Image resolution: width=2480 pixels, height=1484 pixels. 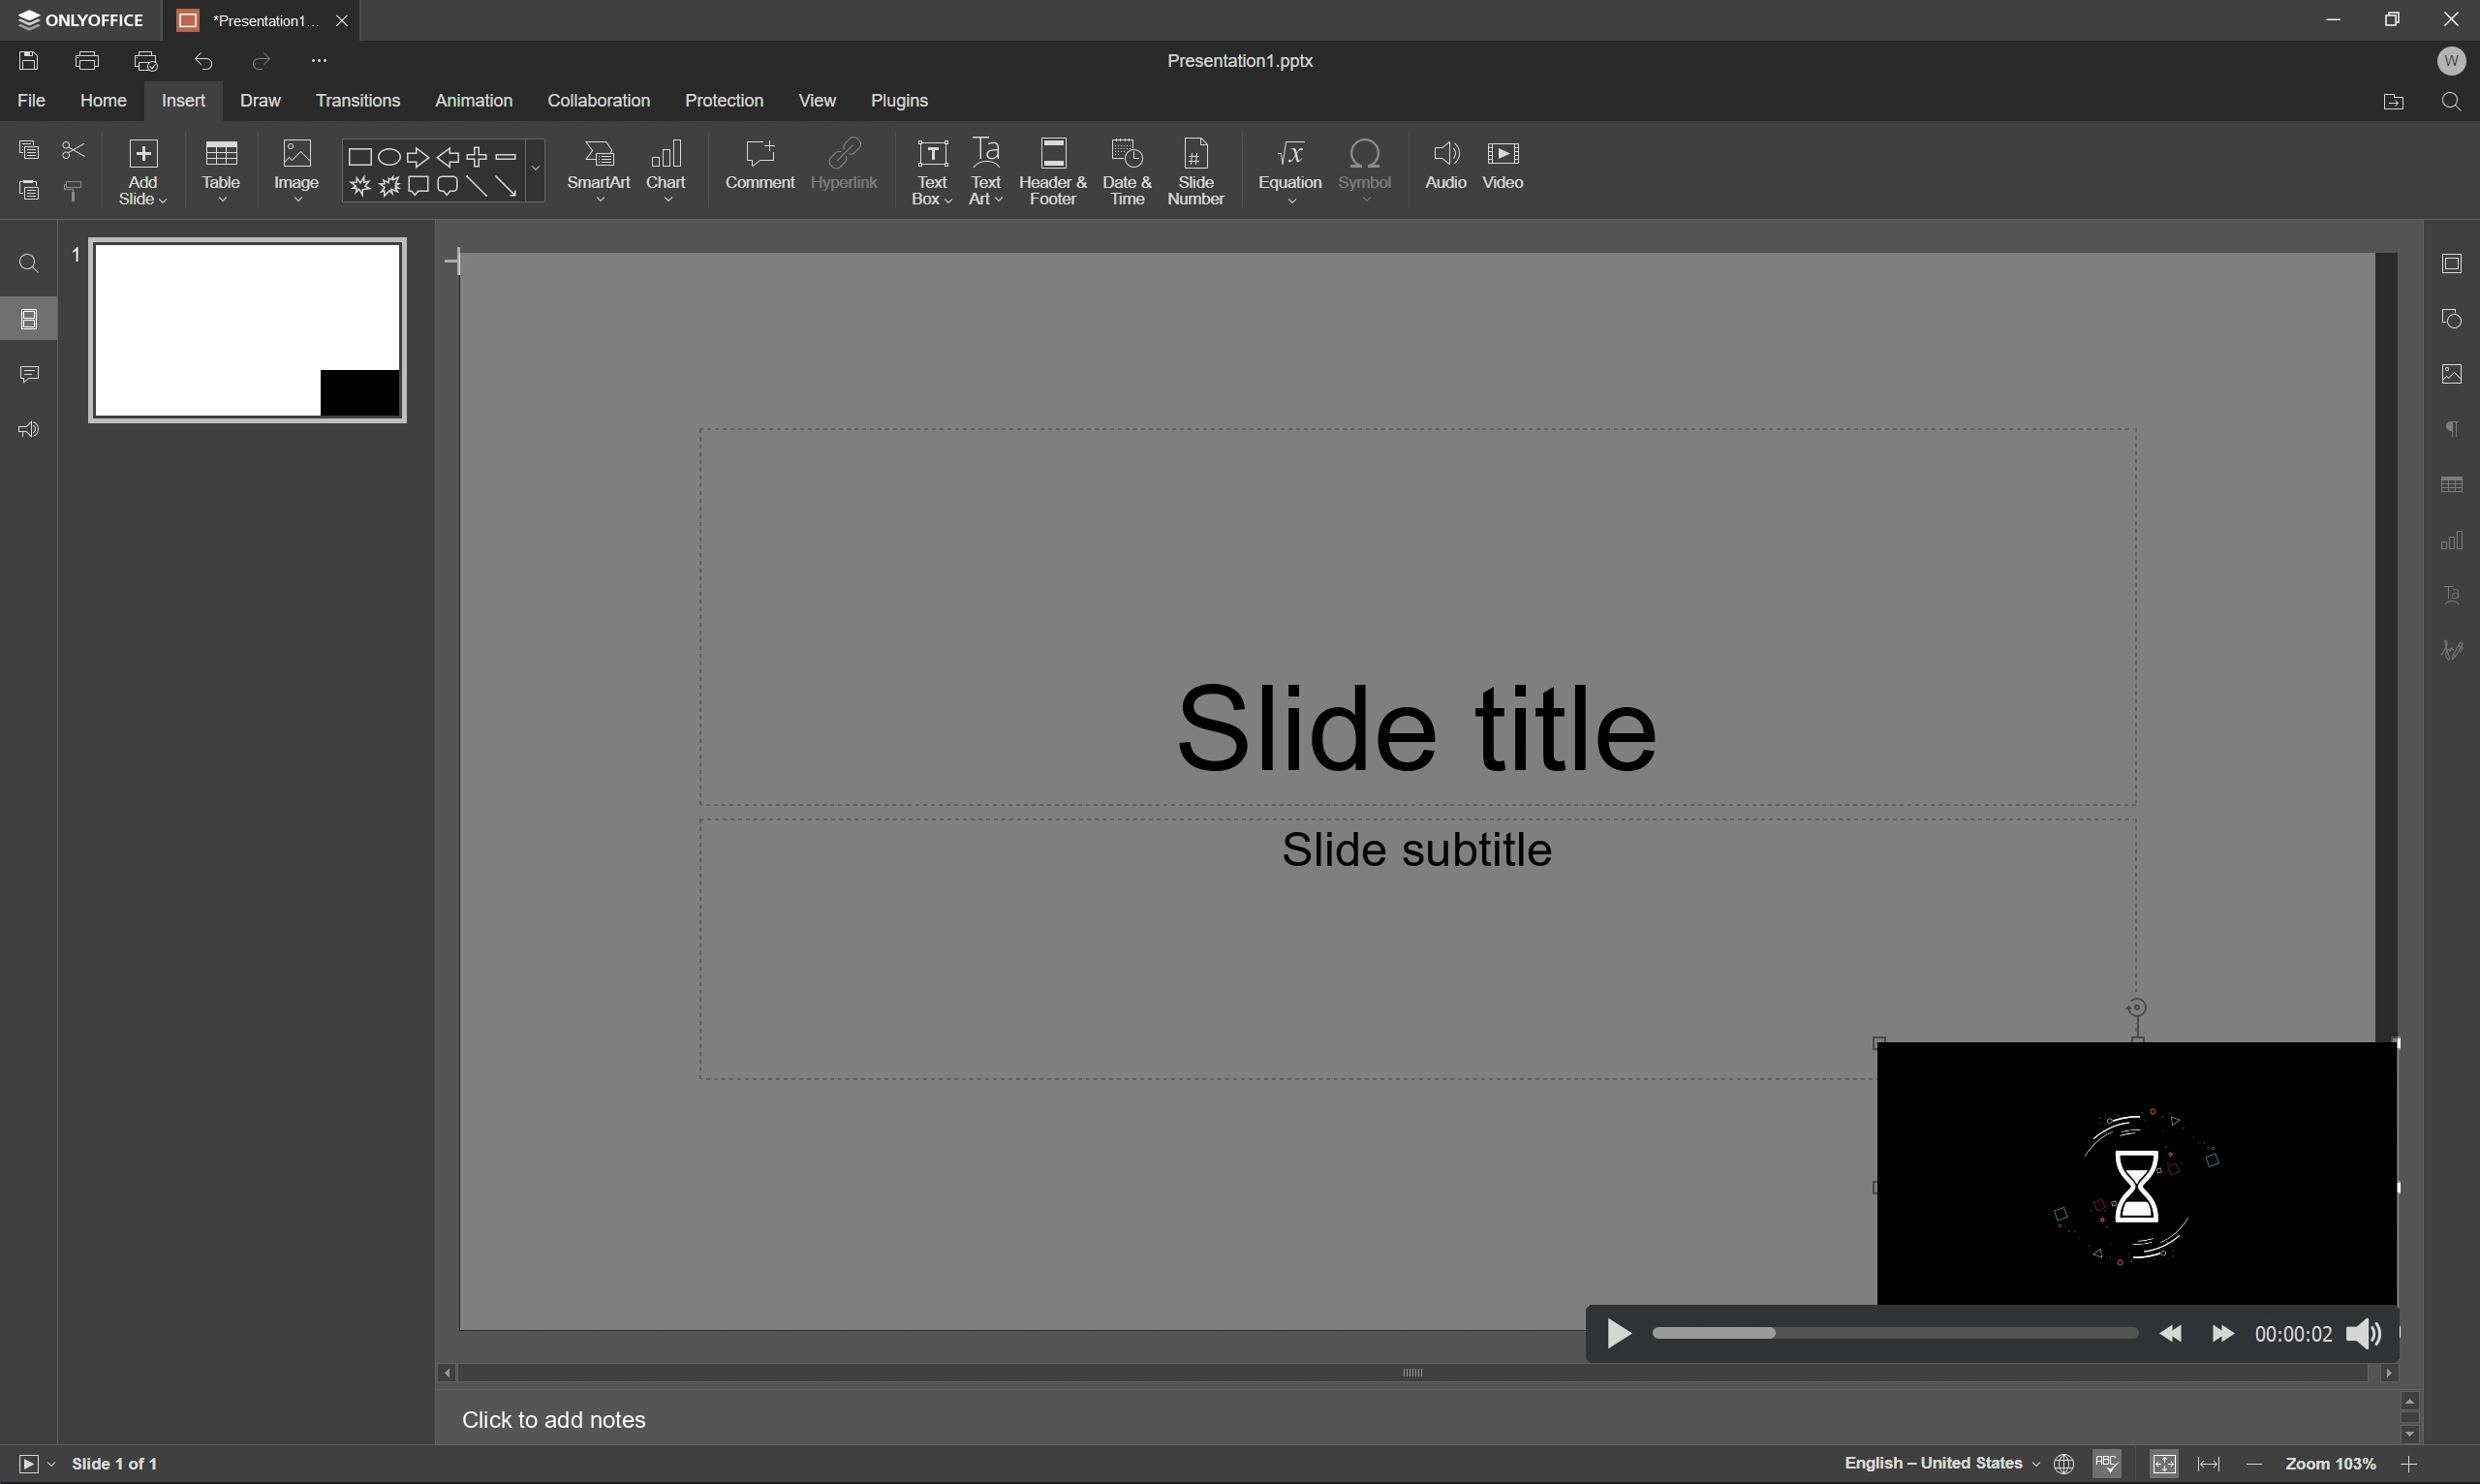 I want to click on Feedback & support, so click(x=33, y=427).